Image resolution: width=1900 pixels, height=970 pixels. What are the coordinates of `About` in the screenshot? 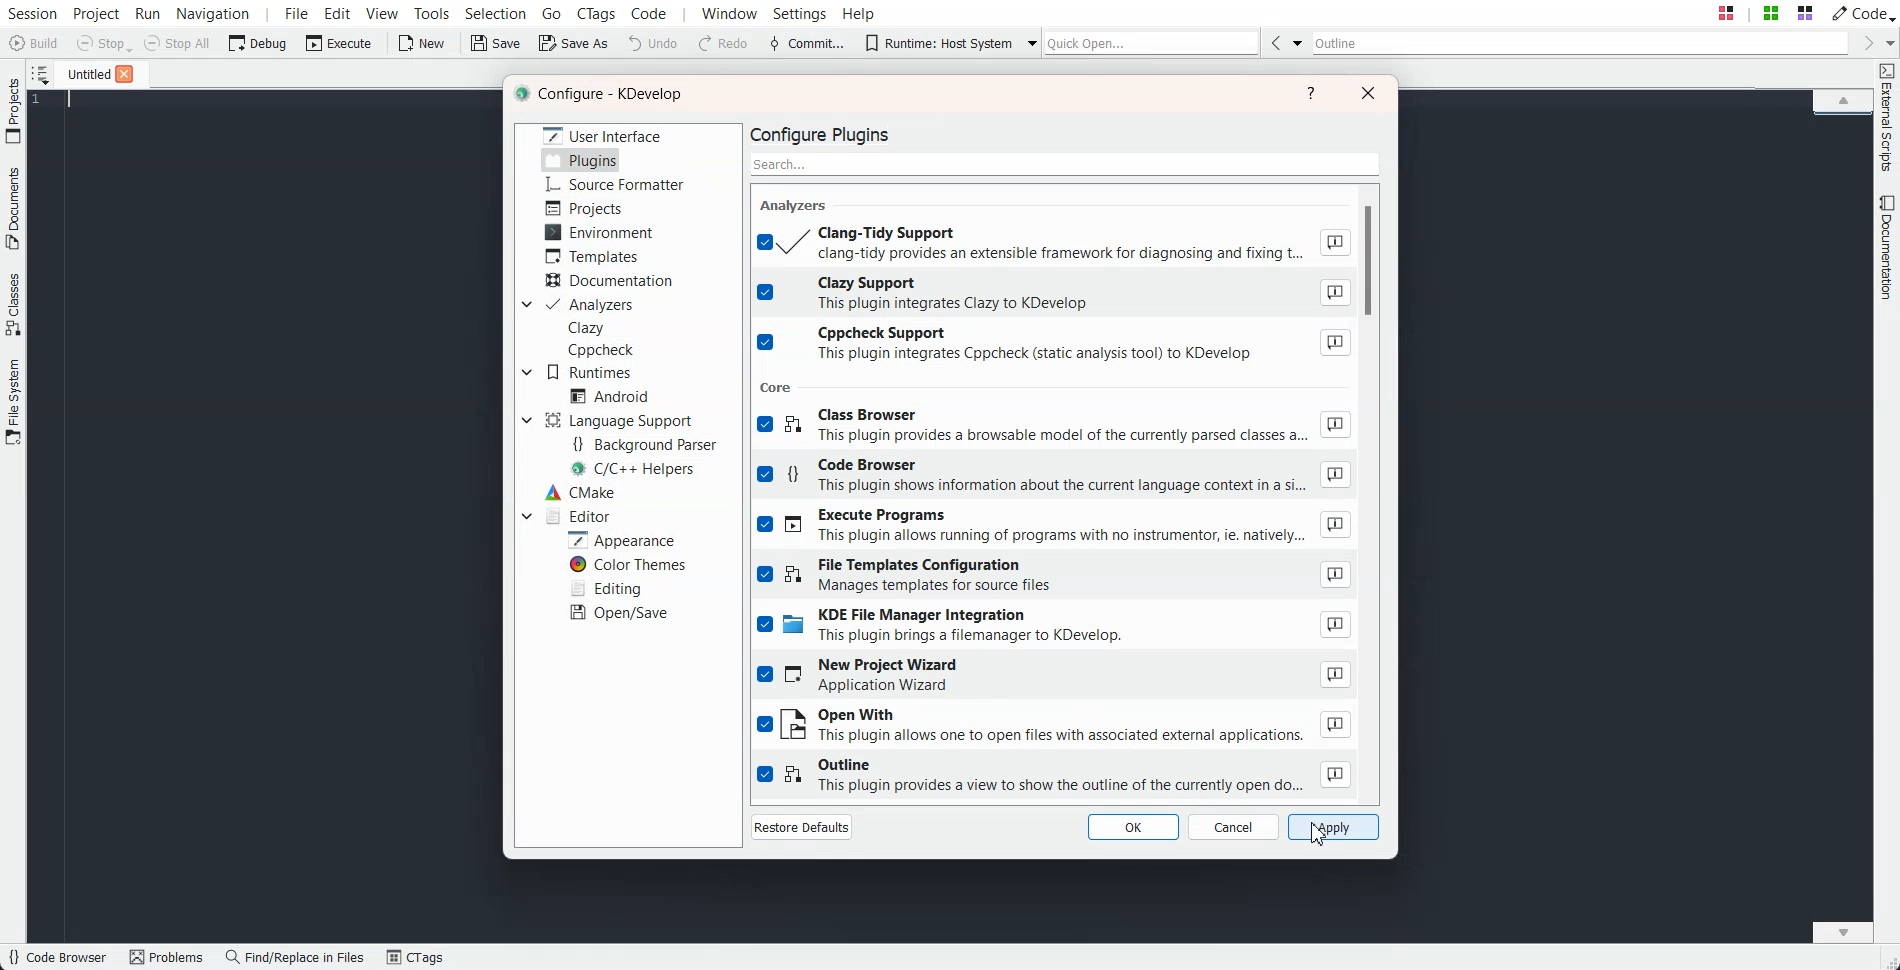 It's located at (1336, 525).